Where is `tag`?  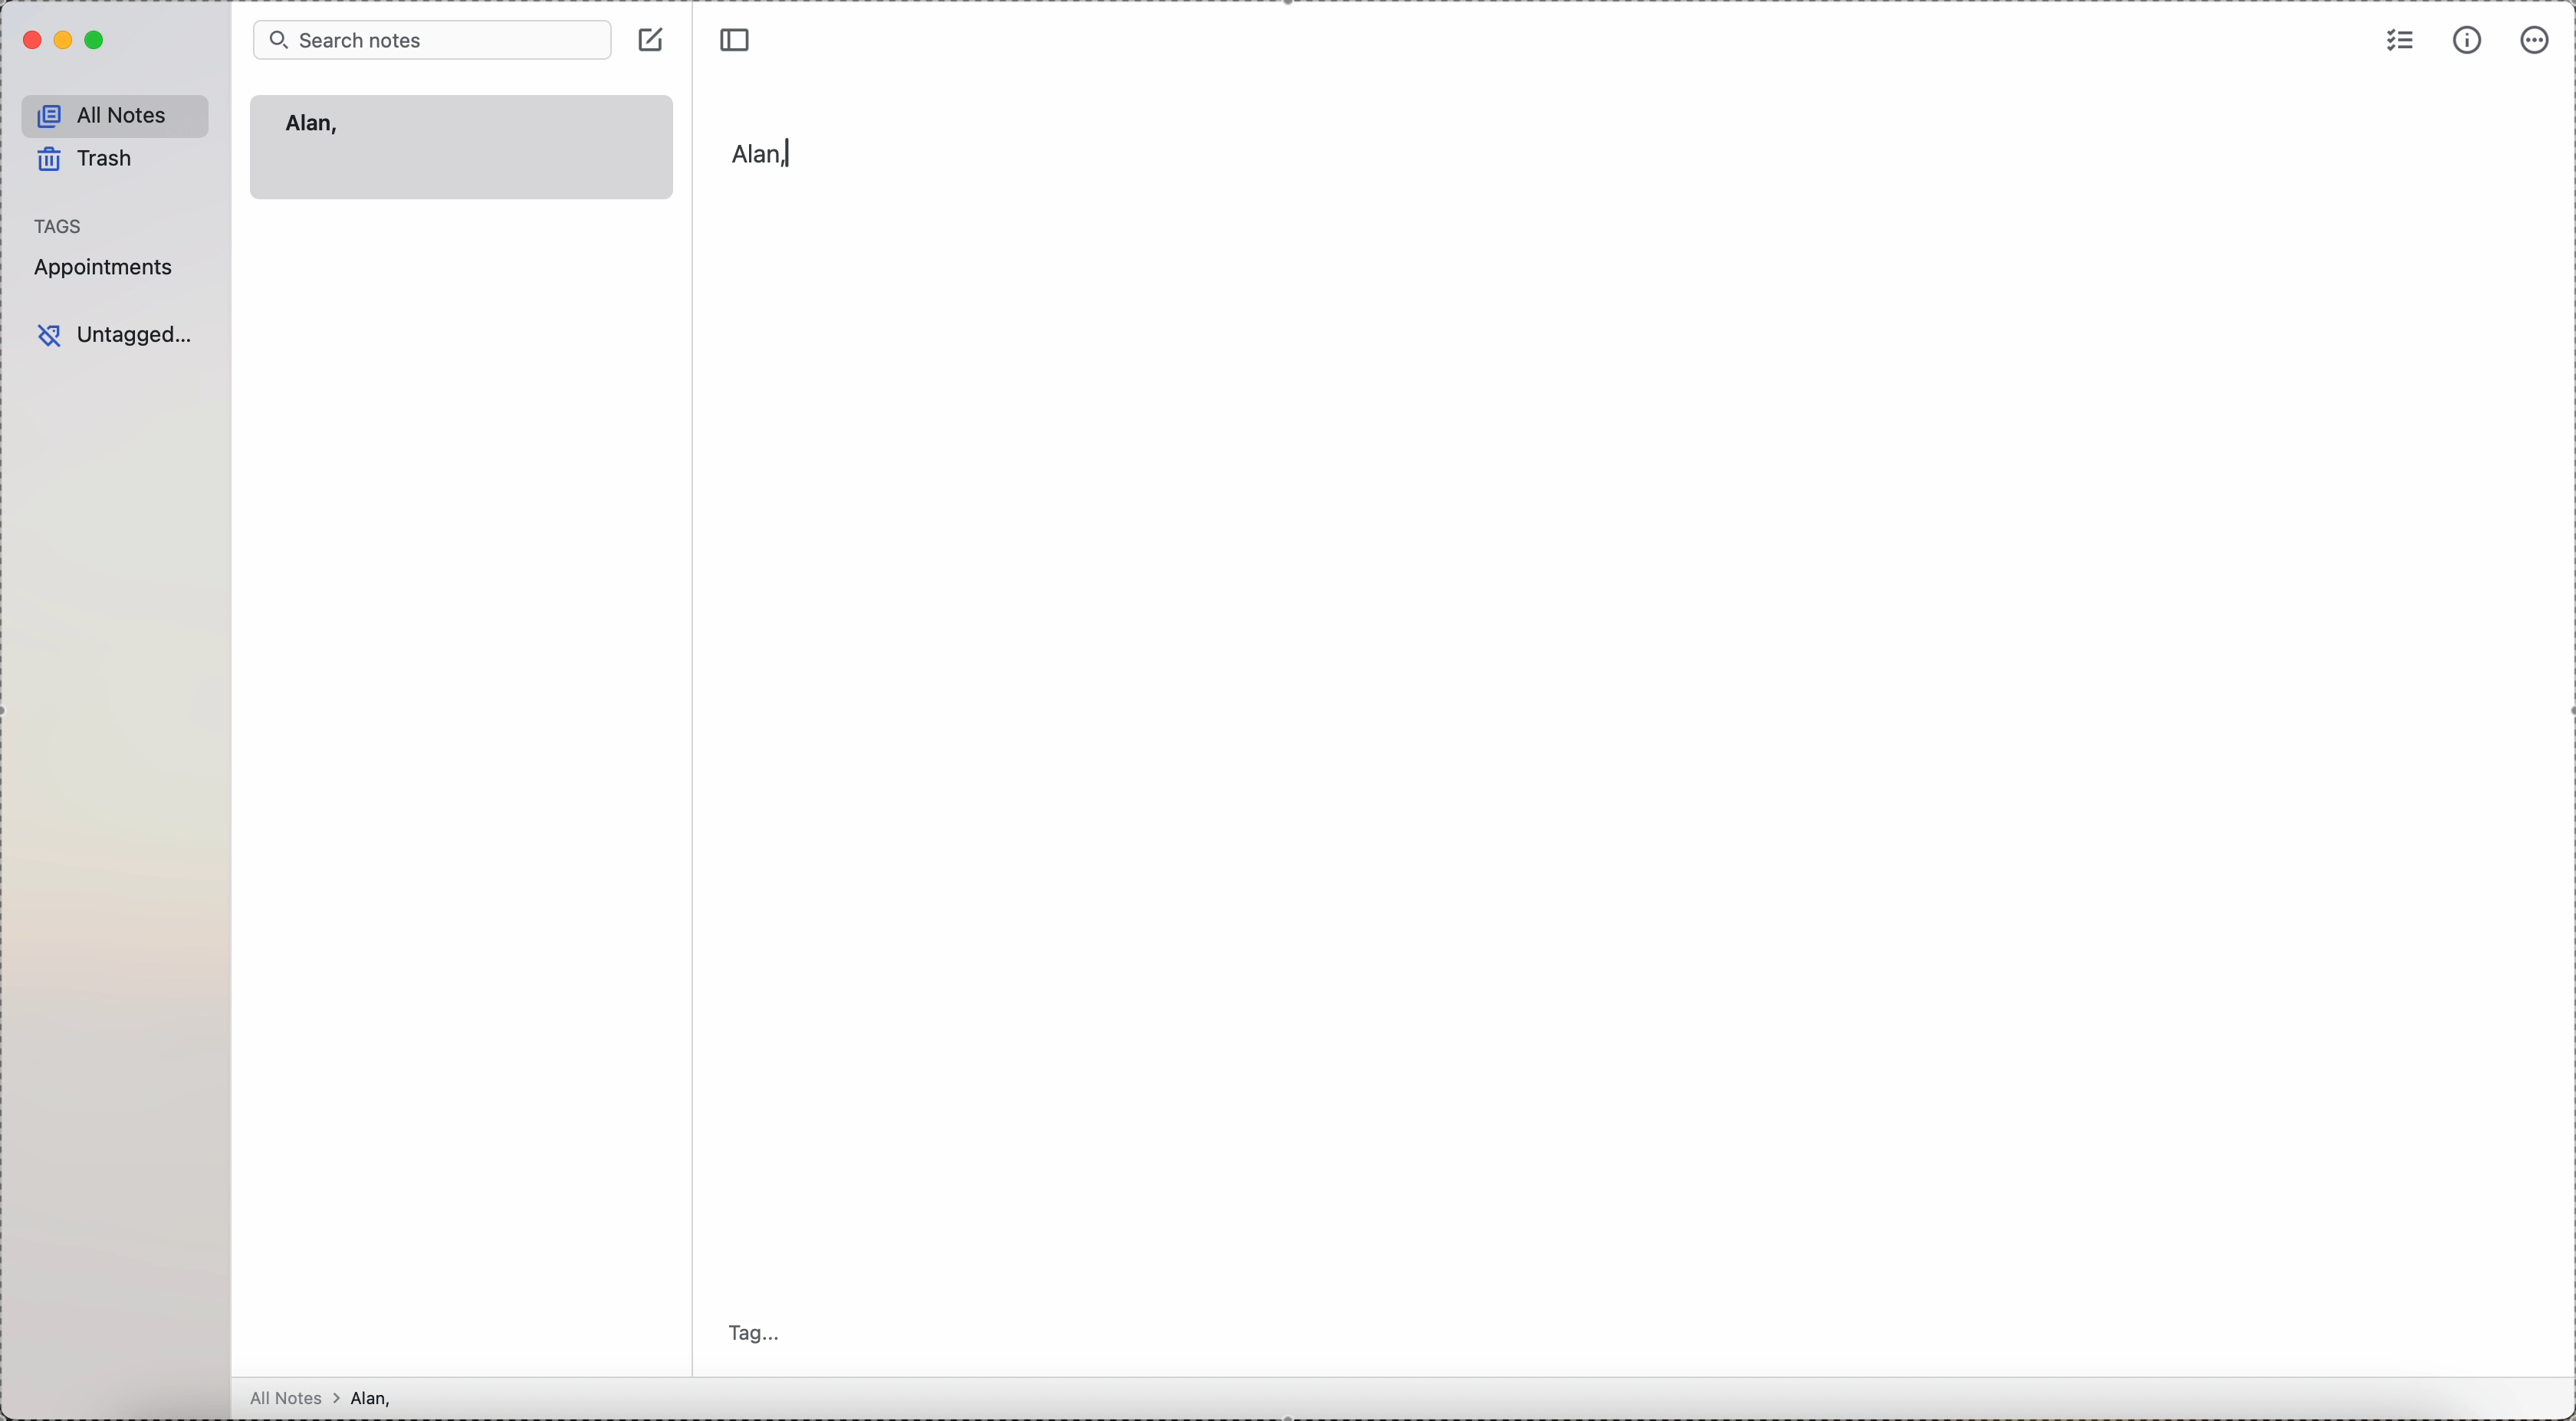 tag is located at coordinates (760, 1335).